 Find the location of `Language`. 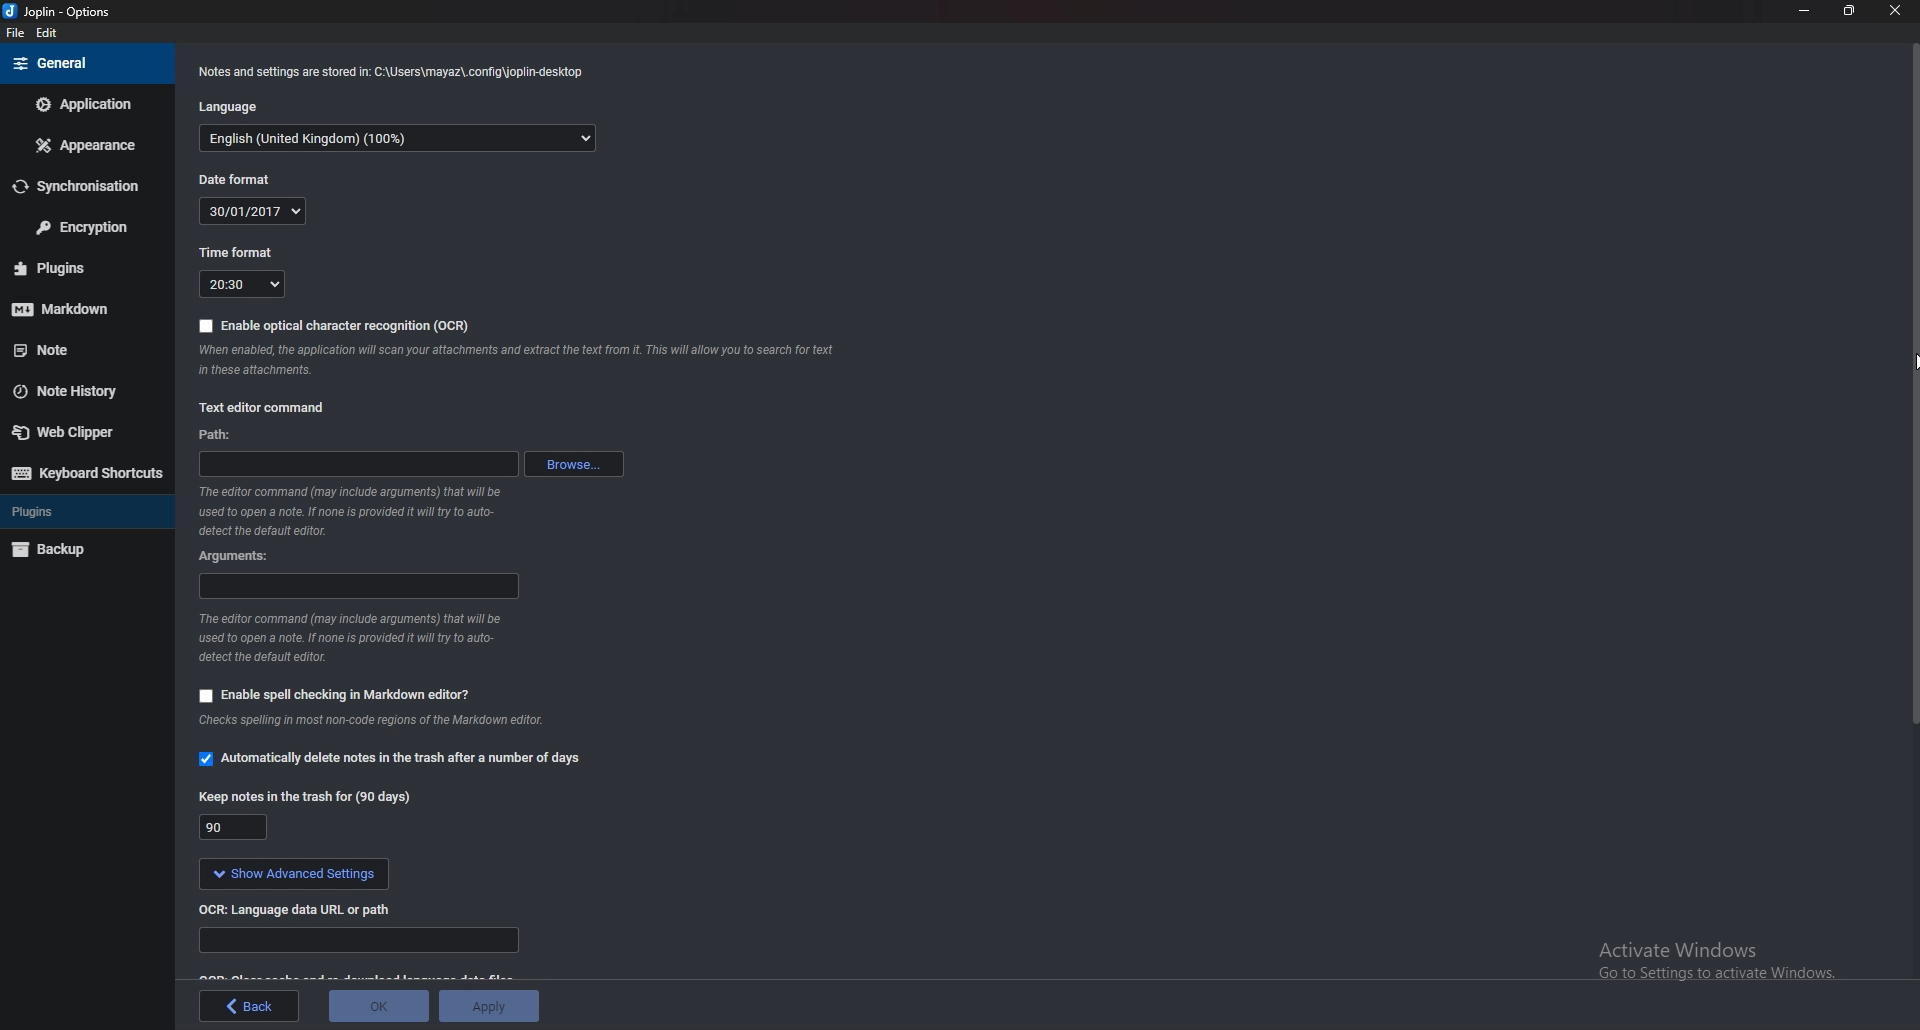

Language is located at coordinates (237, 109).